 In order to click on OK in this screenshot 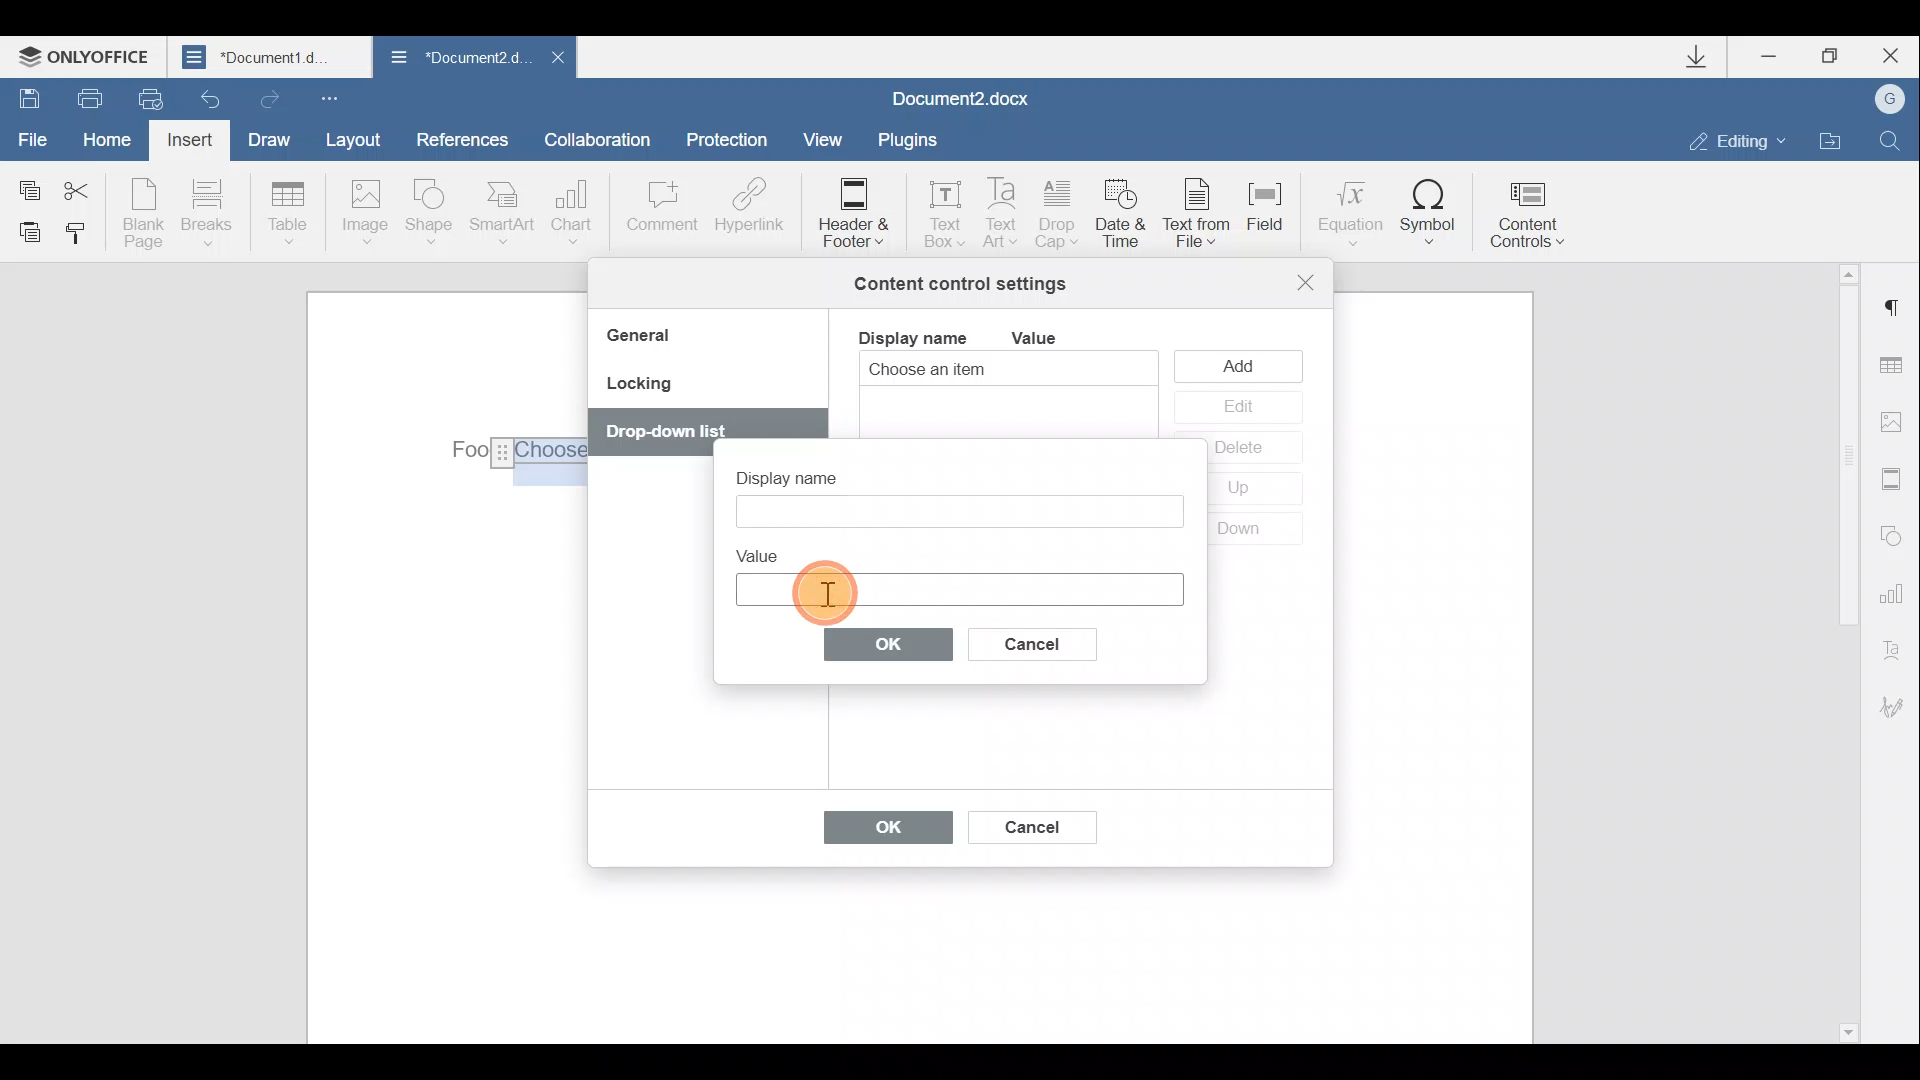, I will do `click(878, 832)`.